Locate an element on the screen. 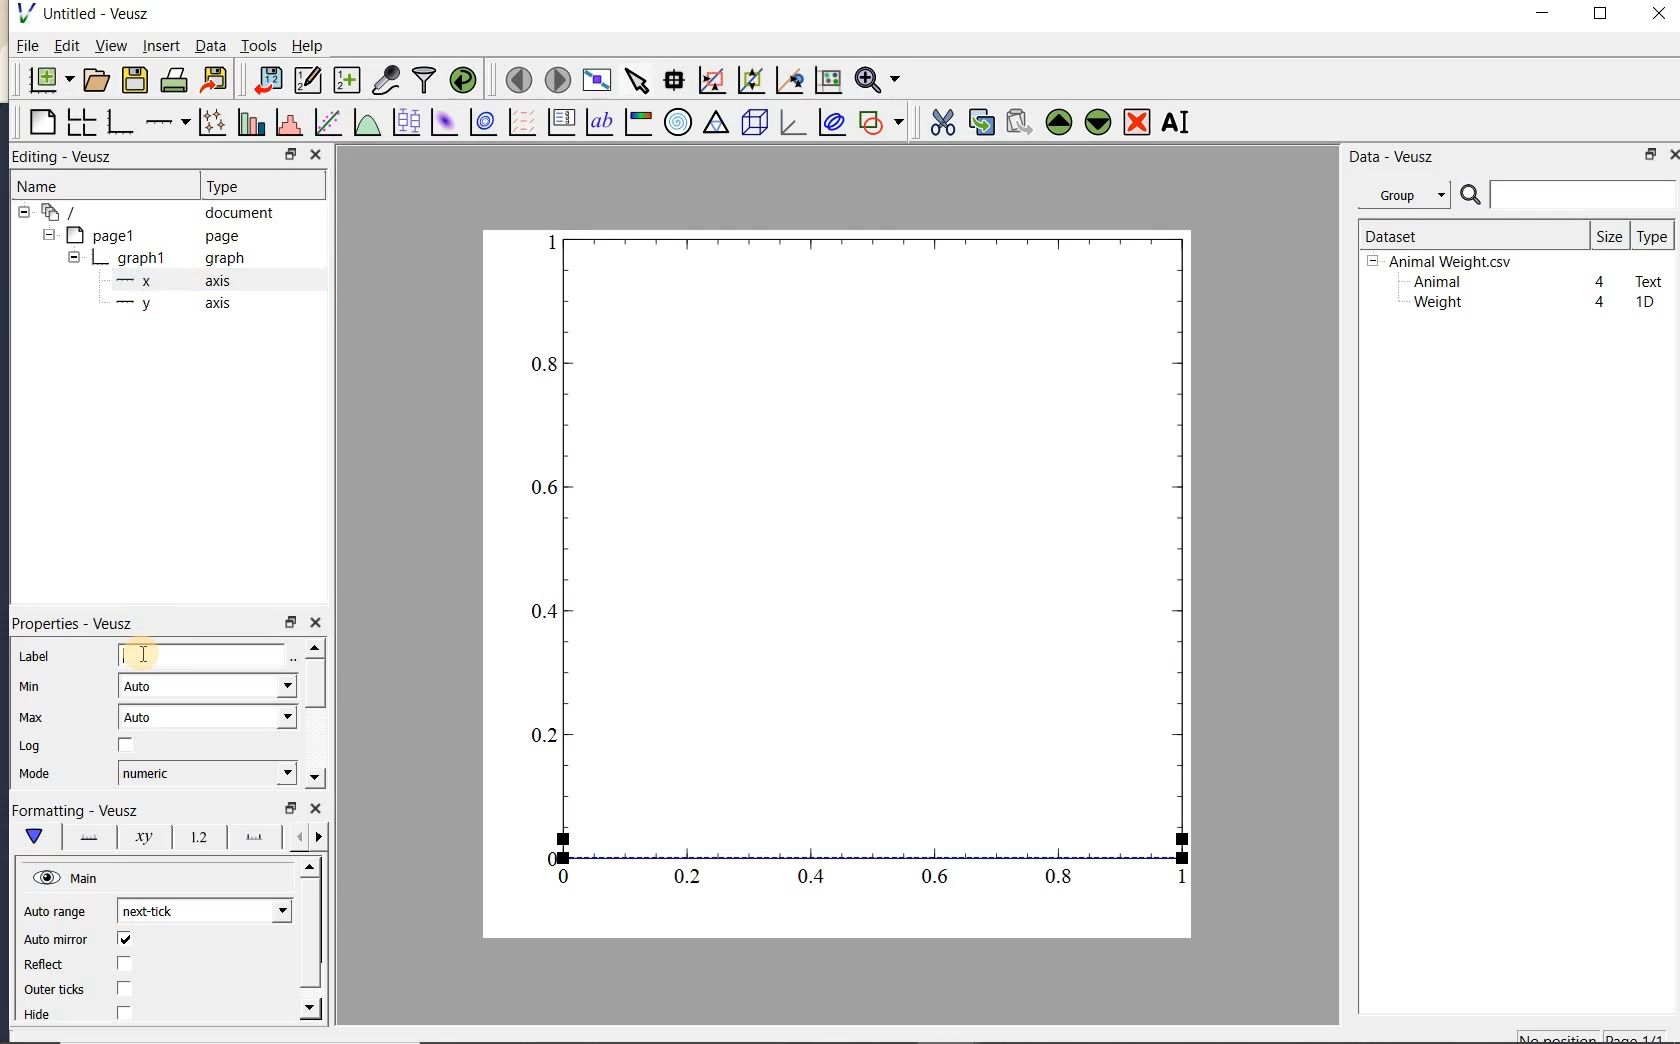 This screenshot has width=1680, height=1044. arrange graphs in a grid is located at coordinates (80, 122).